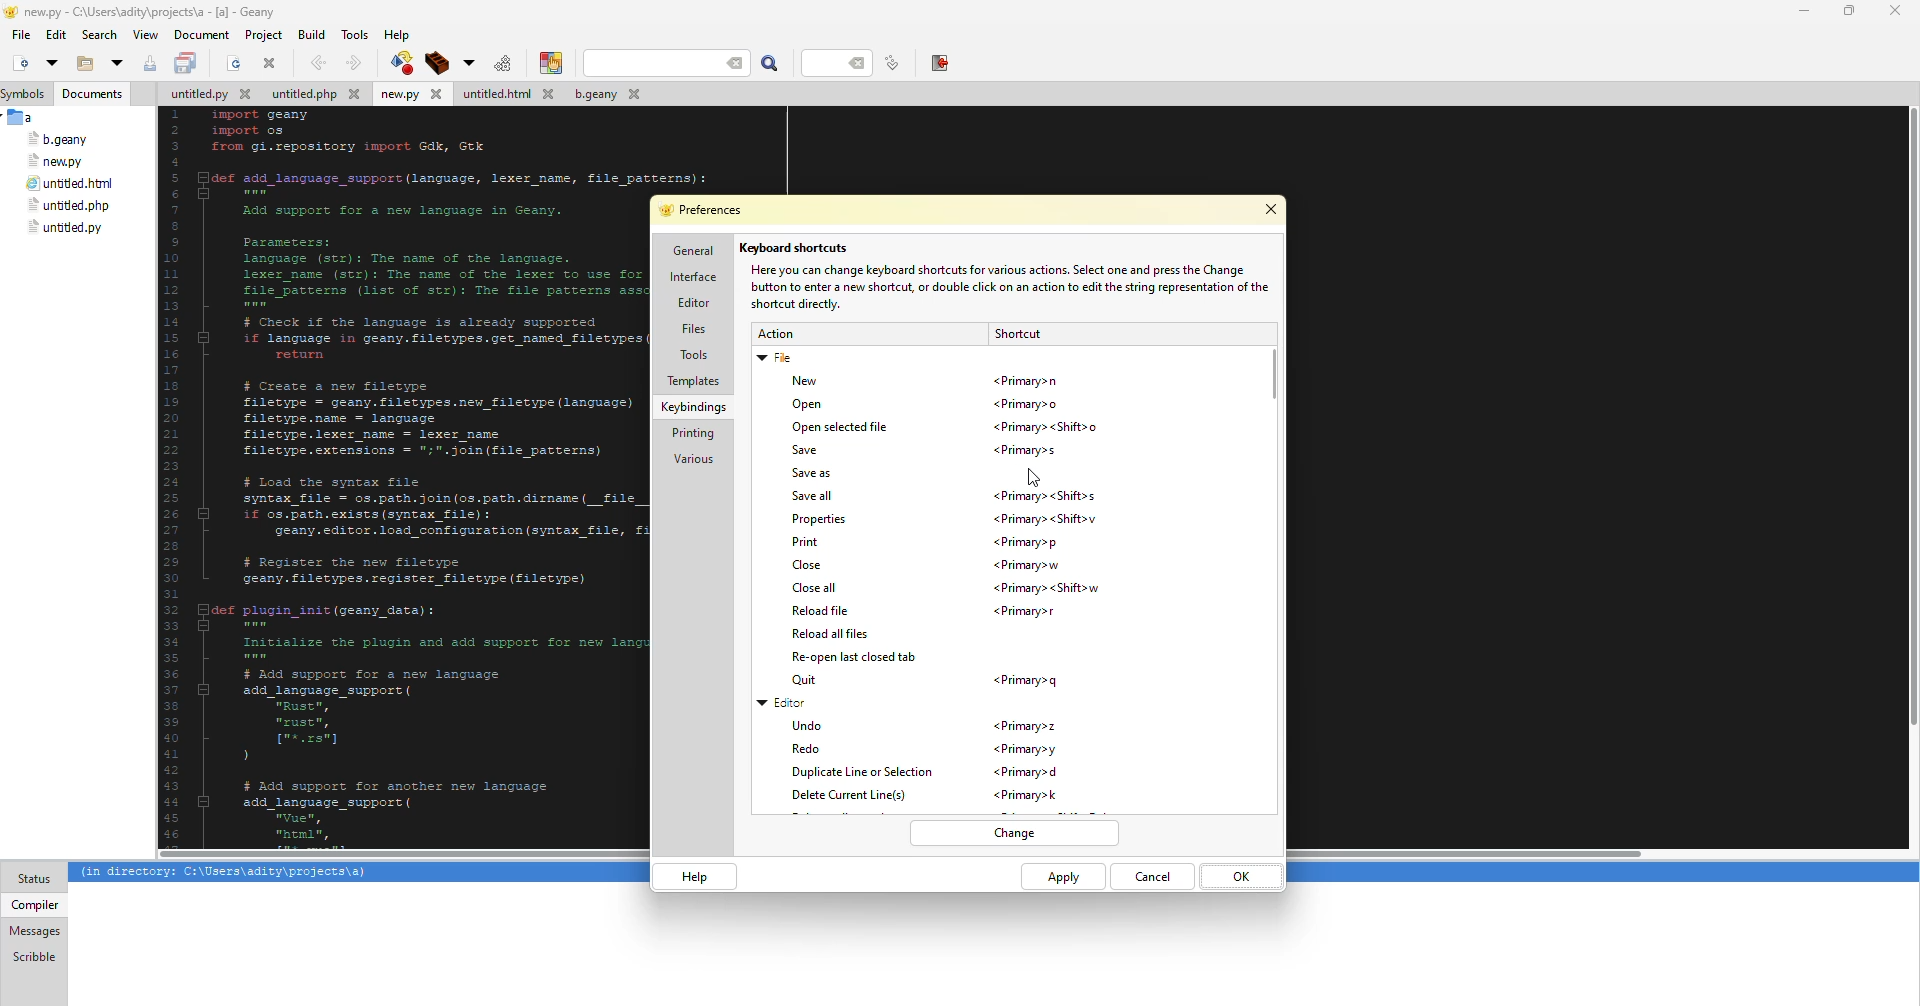  Describe the element at coordinates (466, 63) in the screenshot. I see `build options` at that location.